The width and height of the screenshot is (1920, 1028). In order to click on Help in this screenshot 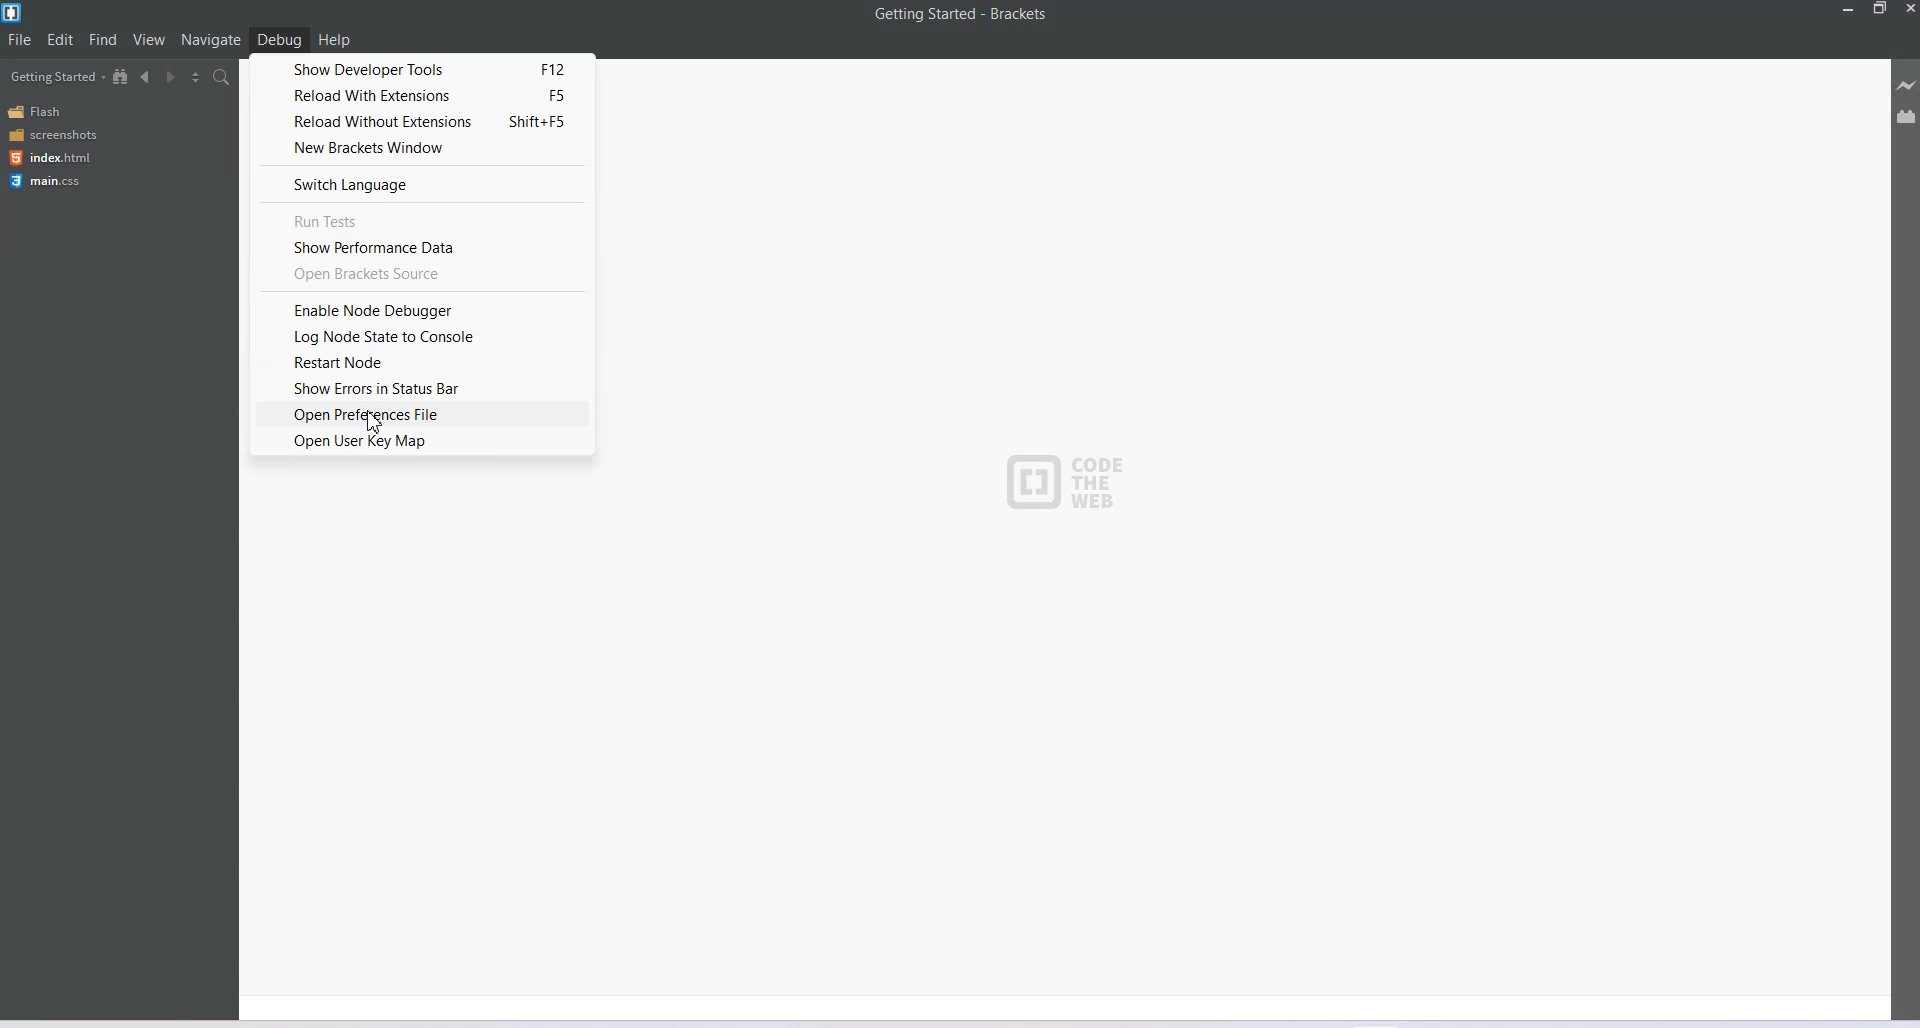, I will do `click(335, 40)`.